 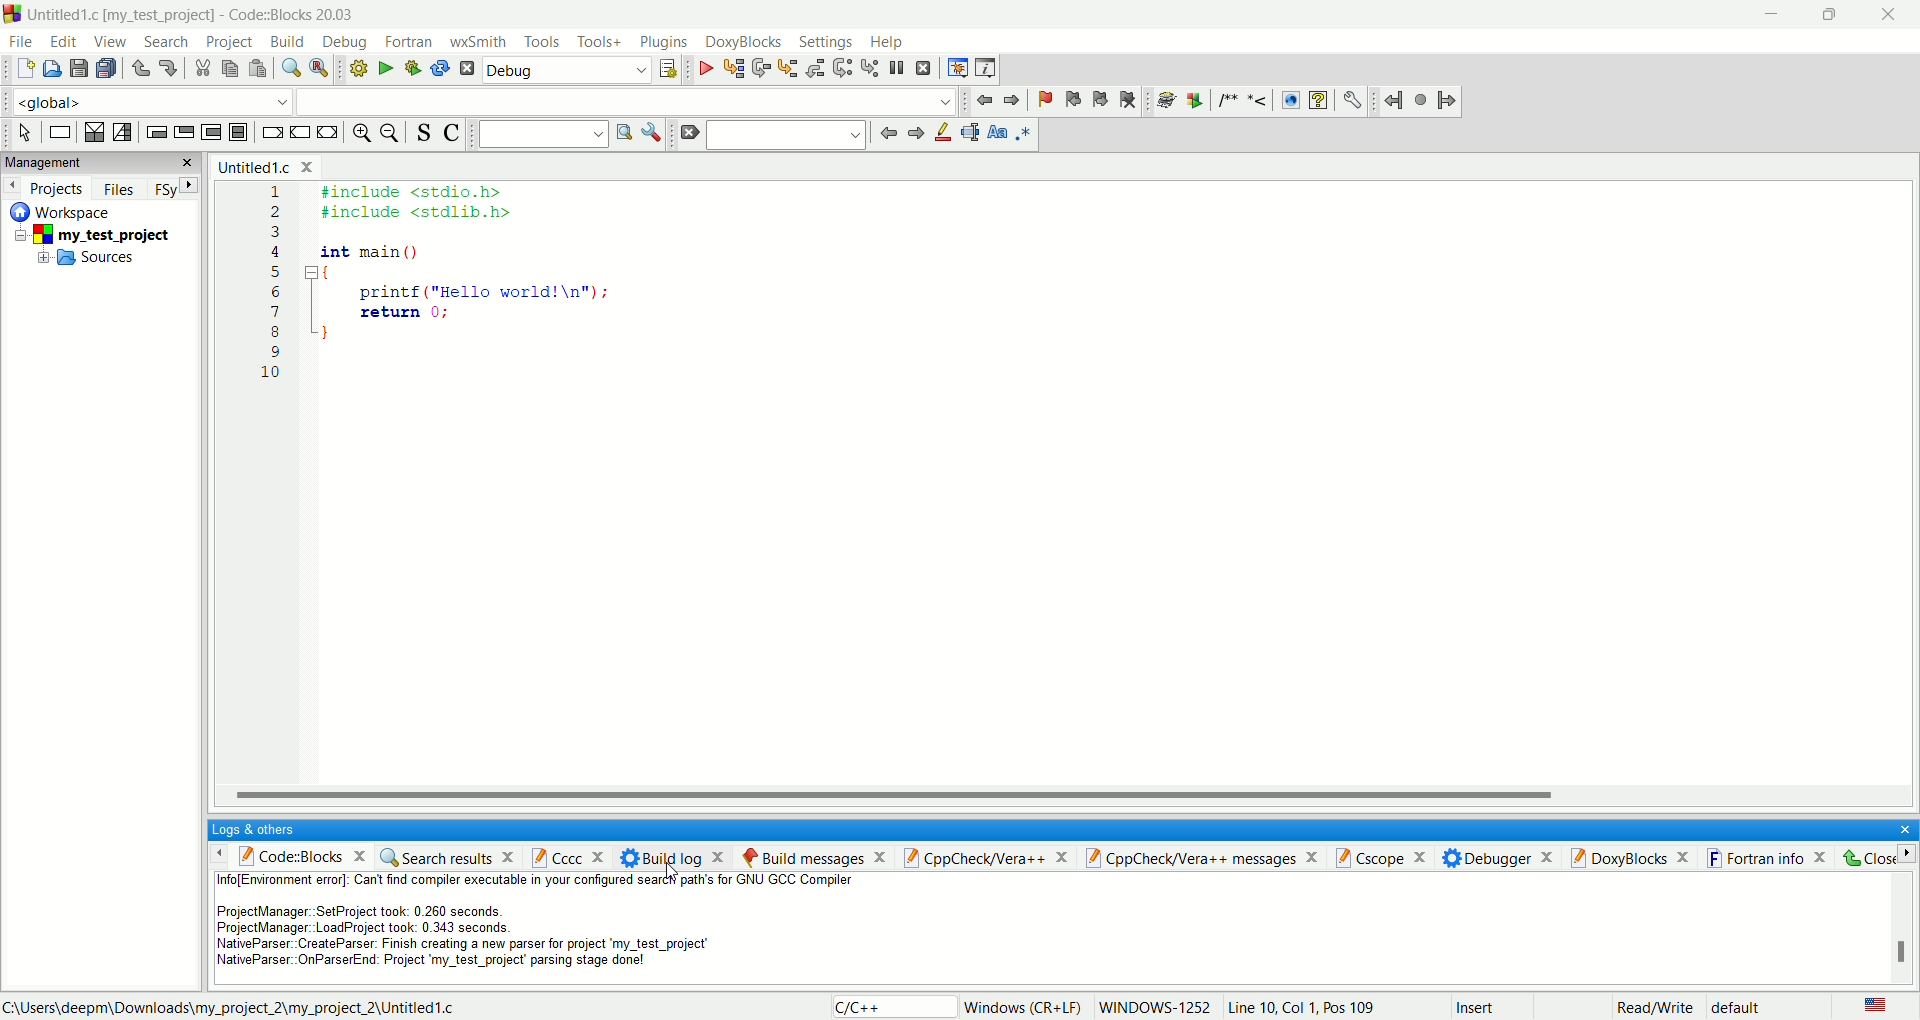 What do you see at coordinates (271, 133) in the screenshot?
I see `break instruction` at bounding box center [271, 133].